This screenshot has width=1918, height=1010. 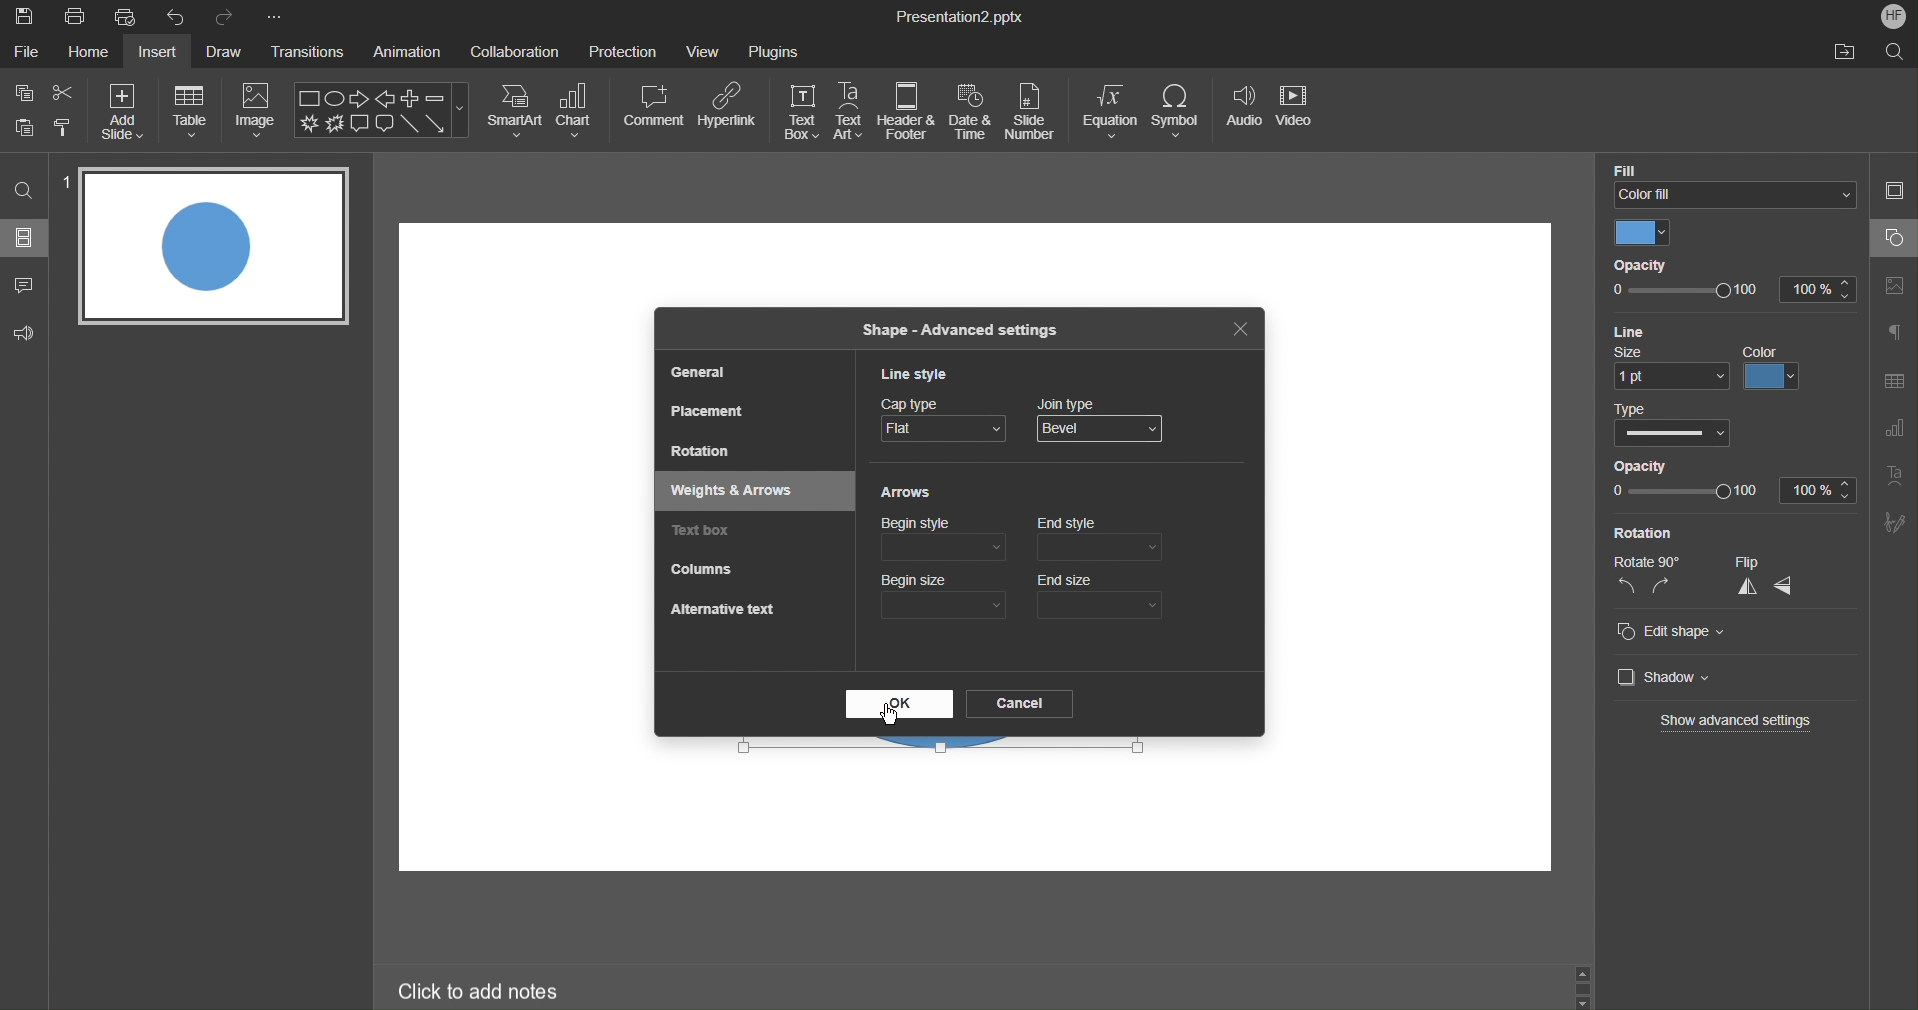 I want to click on end style, so click(x=1099, y=533).